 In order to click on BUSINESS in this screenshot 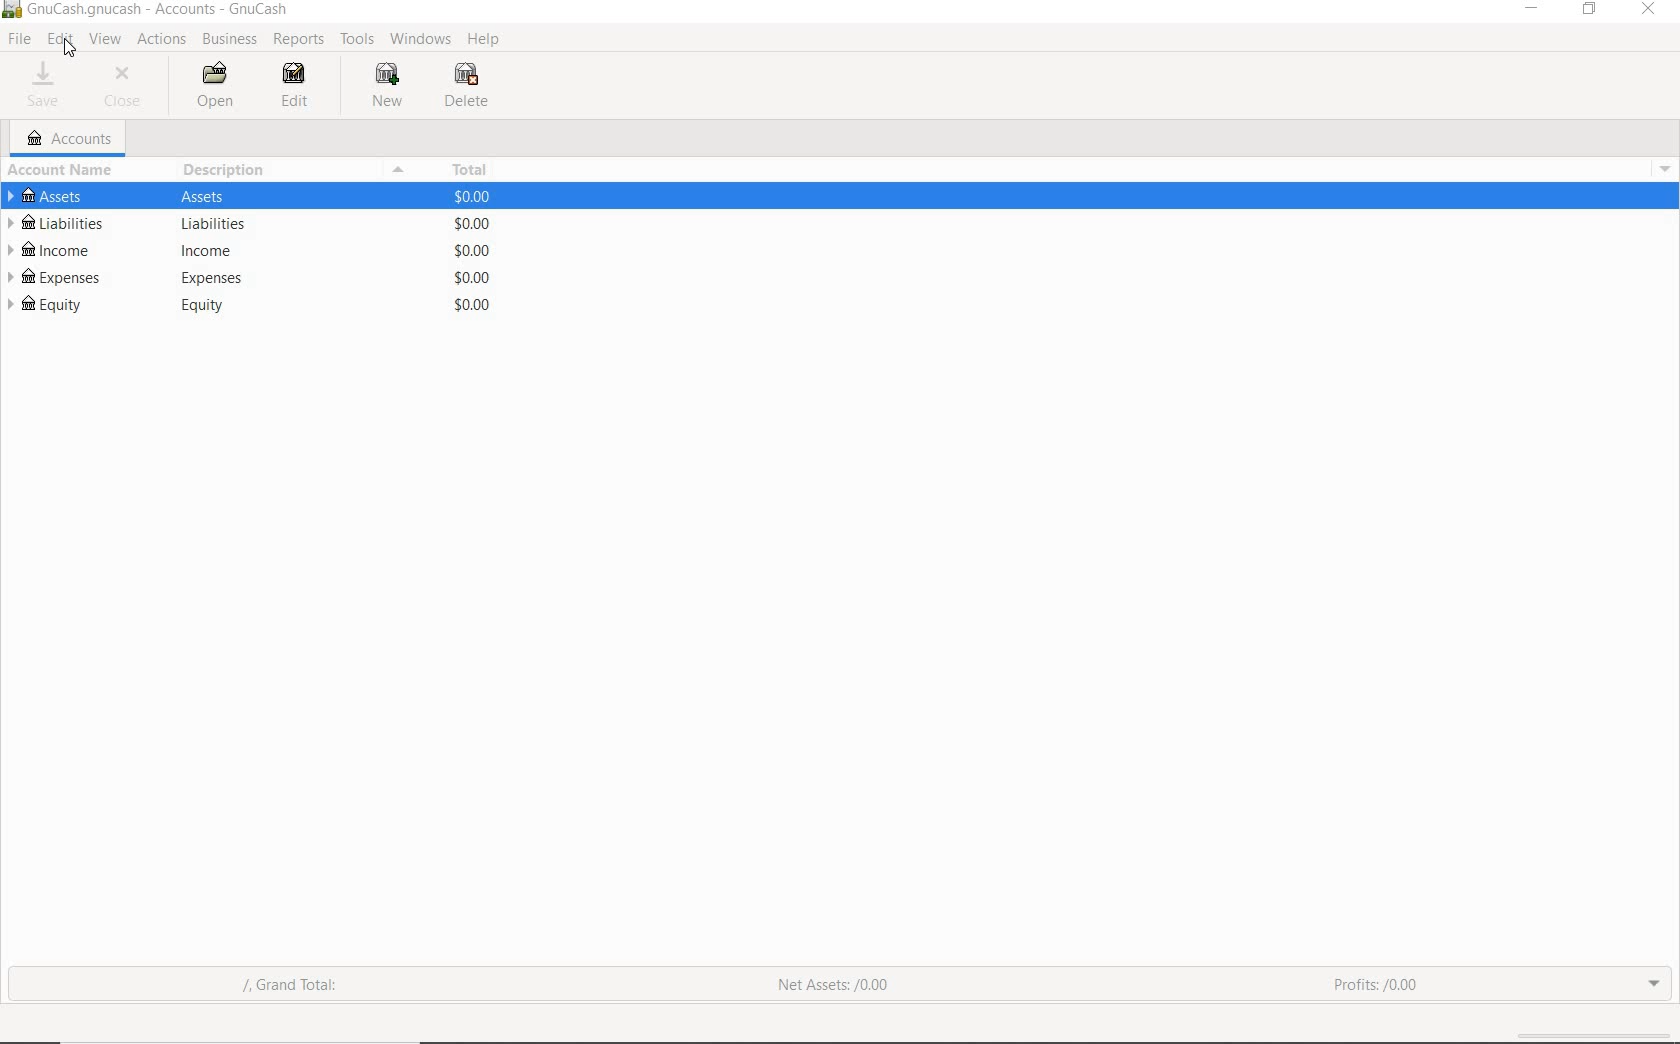, I will do `click(231, 40)`.